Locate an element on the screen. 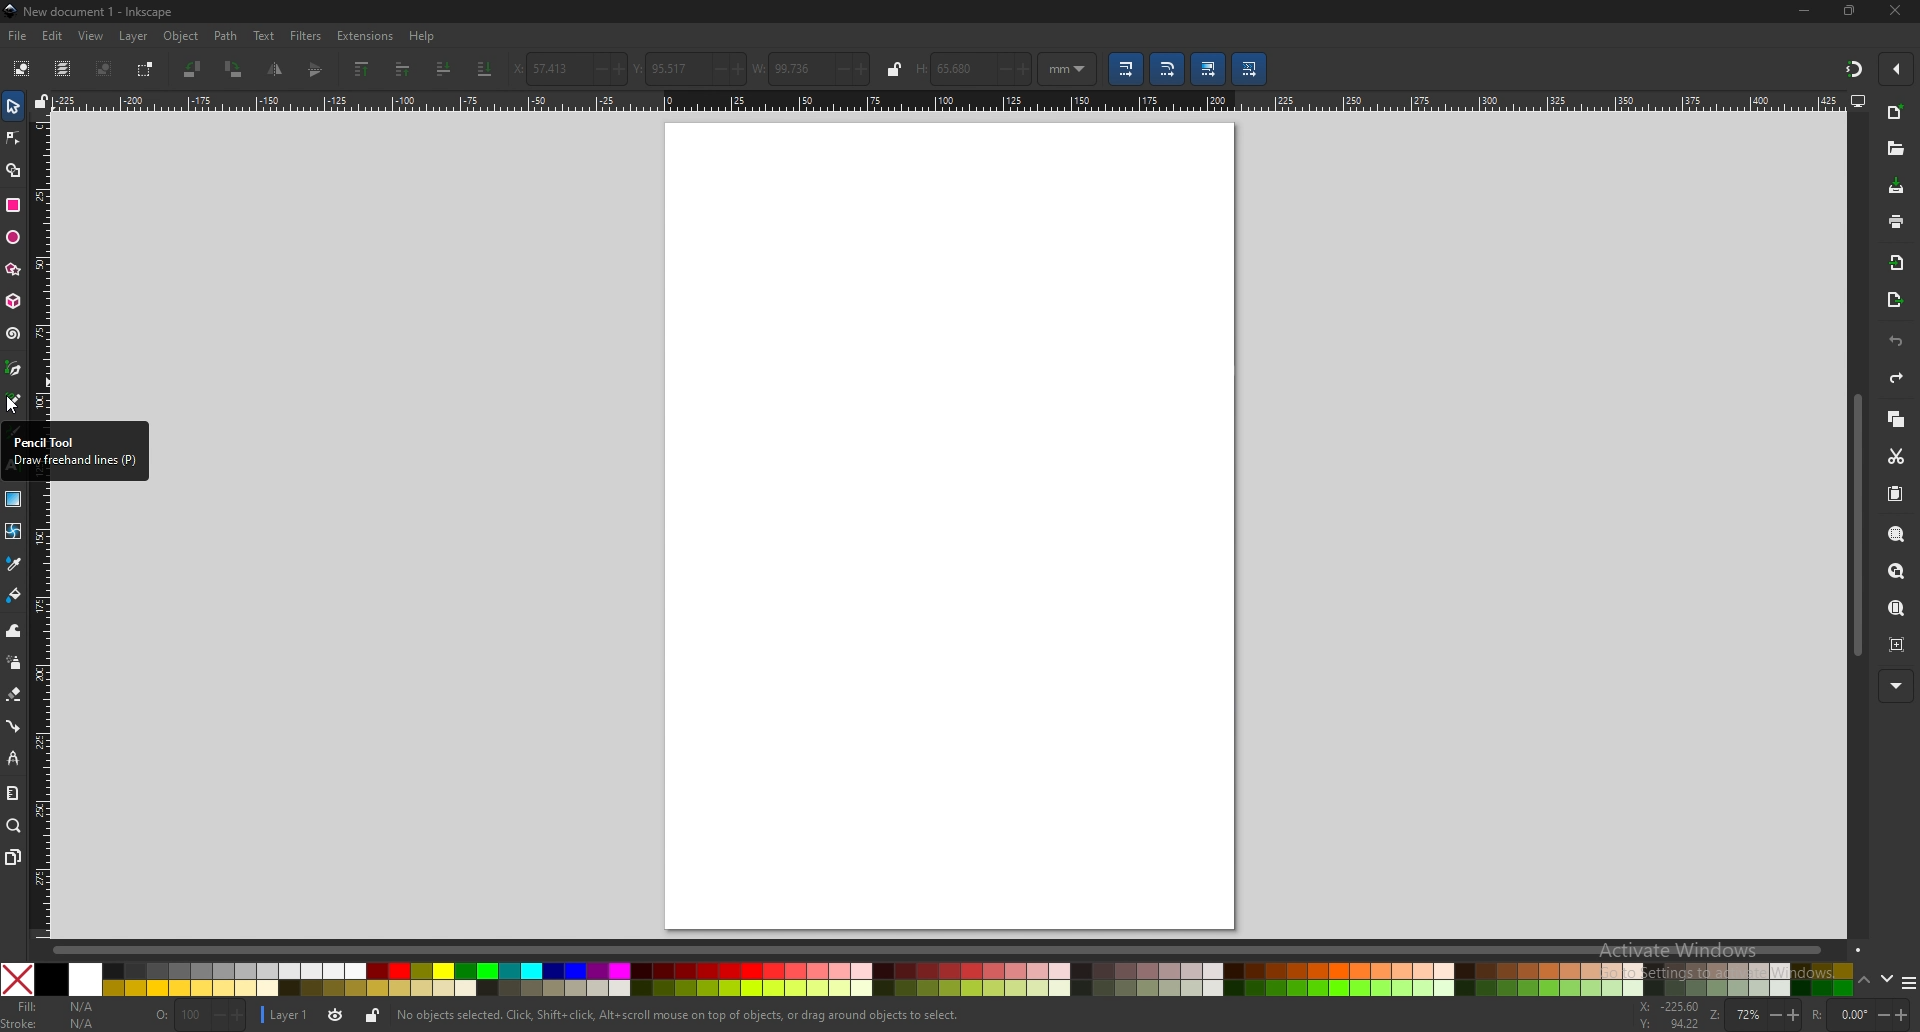  down is located at coordinates (1887, 978).